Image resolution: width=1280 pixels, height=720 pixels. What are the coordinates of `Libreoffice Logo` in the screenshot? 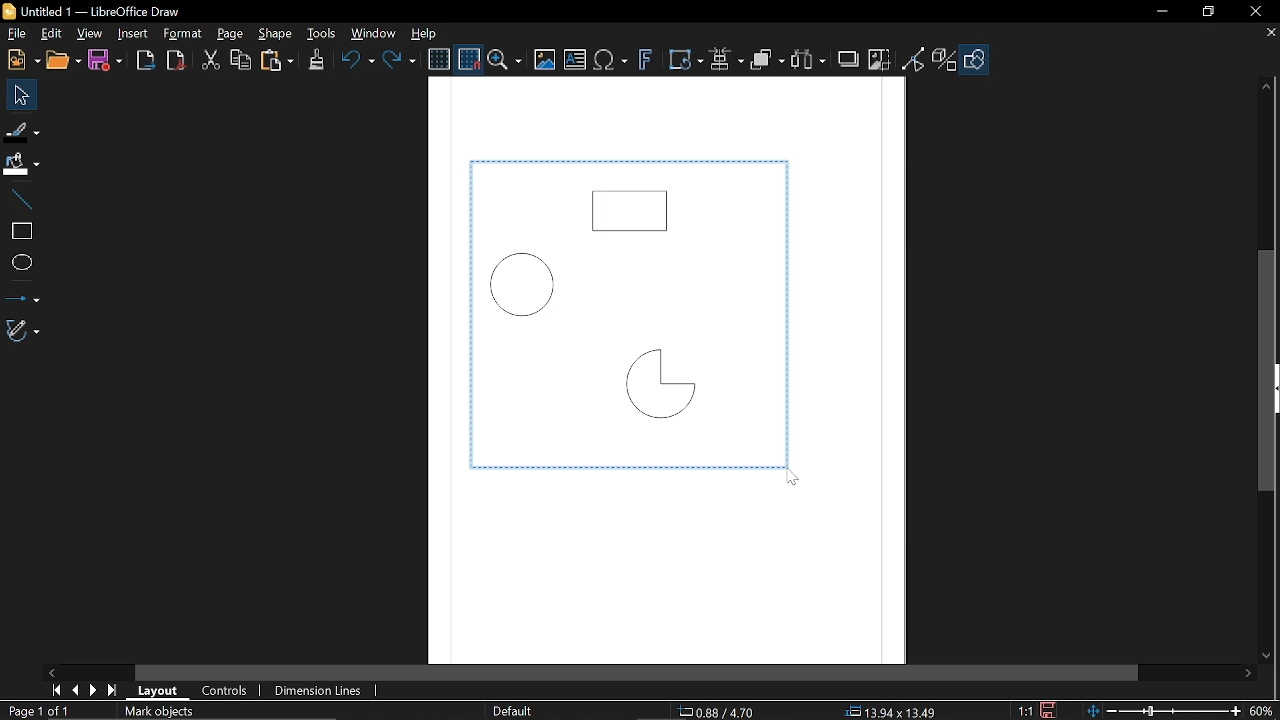 It's located at (9, 10).